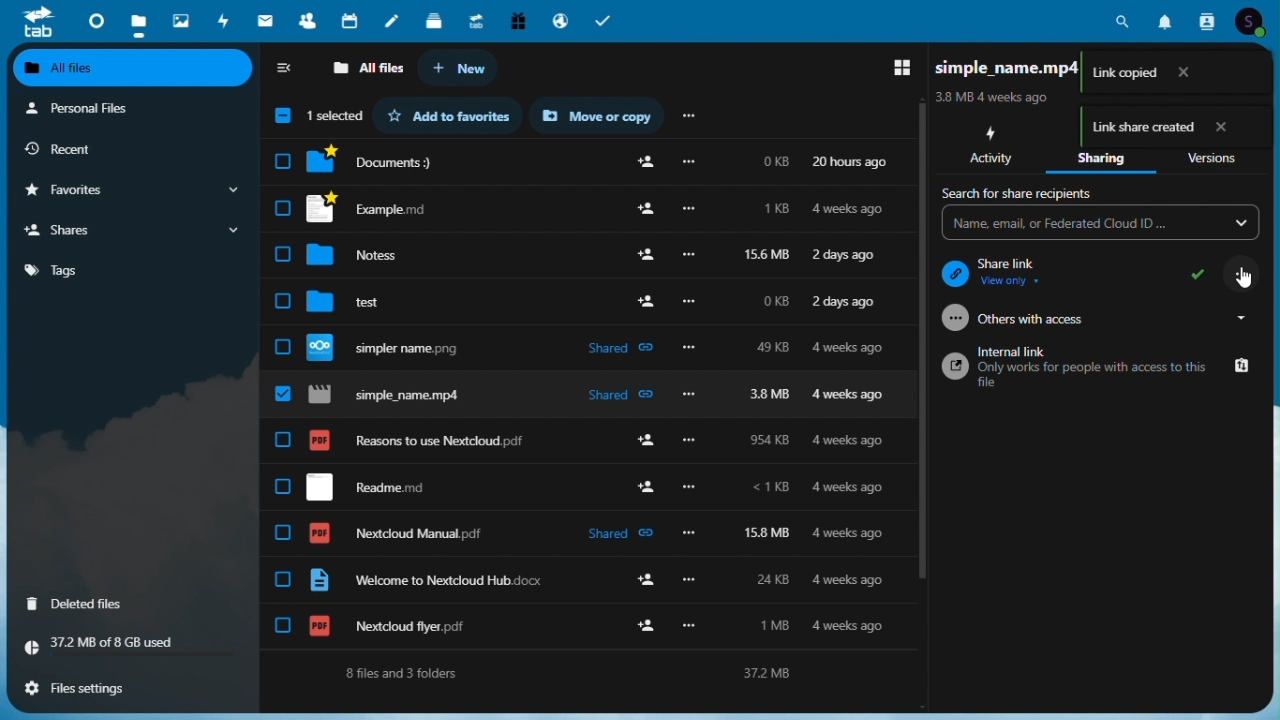 The height and width of the screenshot is (720, 1280). I want to click on search, so click(1024, 194).